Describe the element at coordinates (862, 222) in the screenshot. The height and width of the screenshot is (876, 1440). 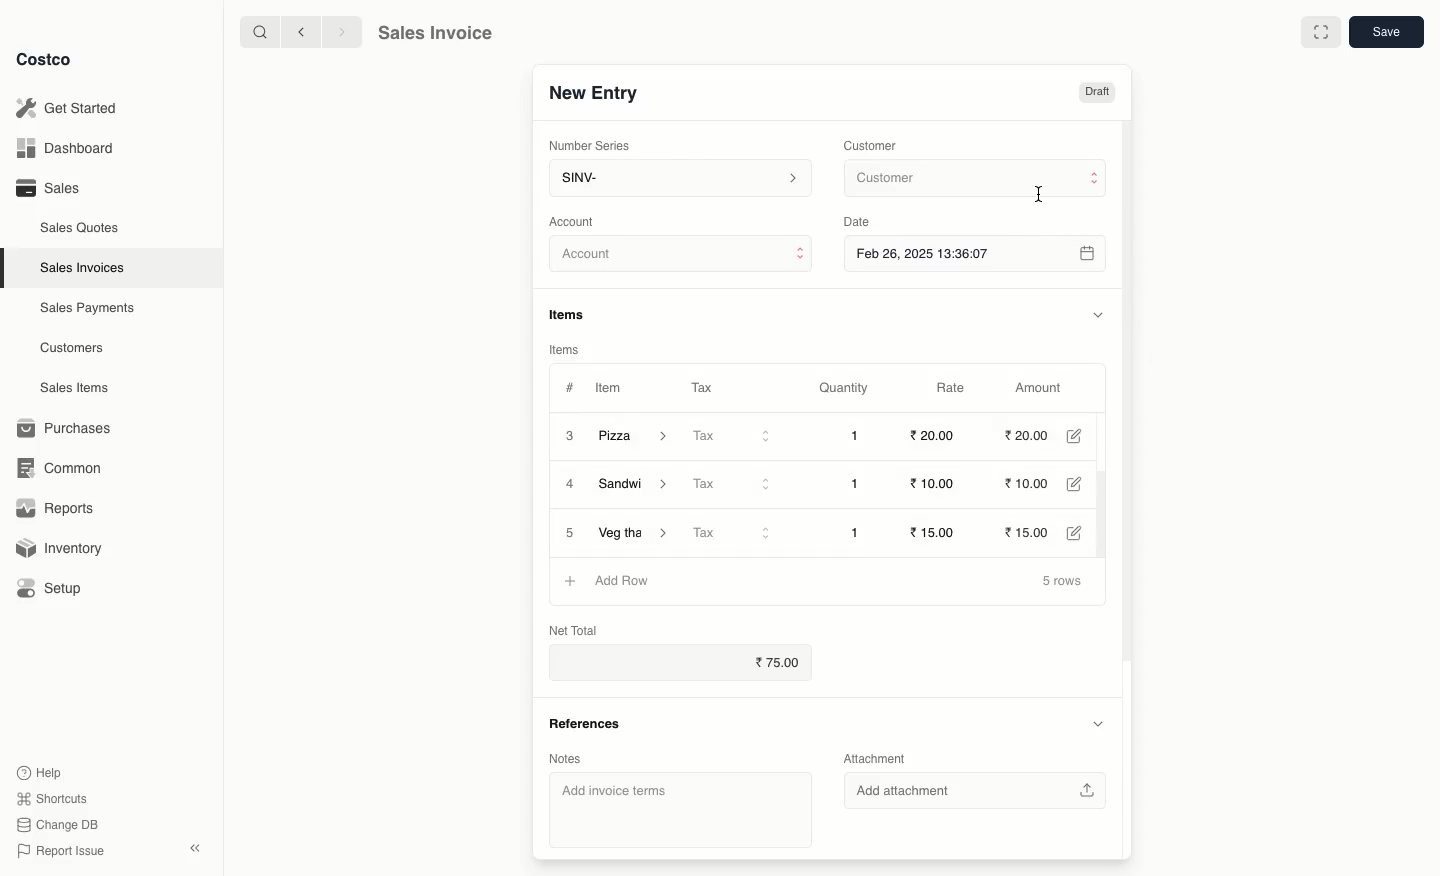
I see `Date` at that location.